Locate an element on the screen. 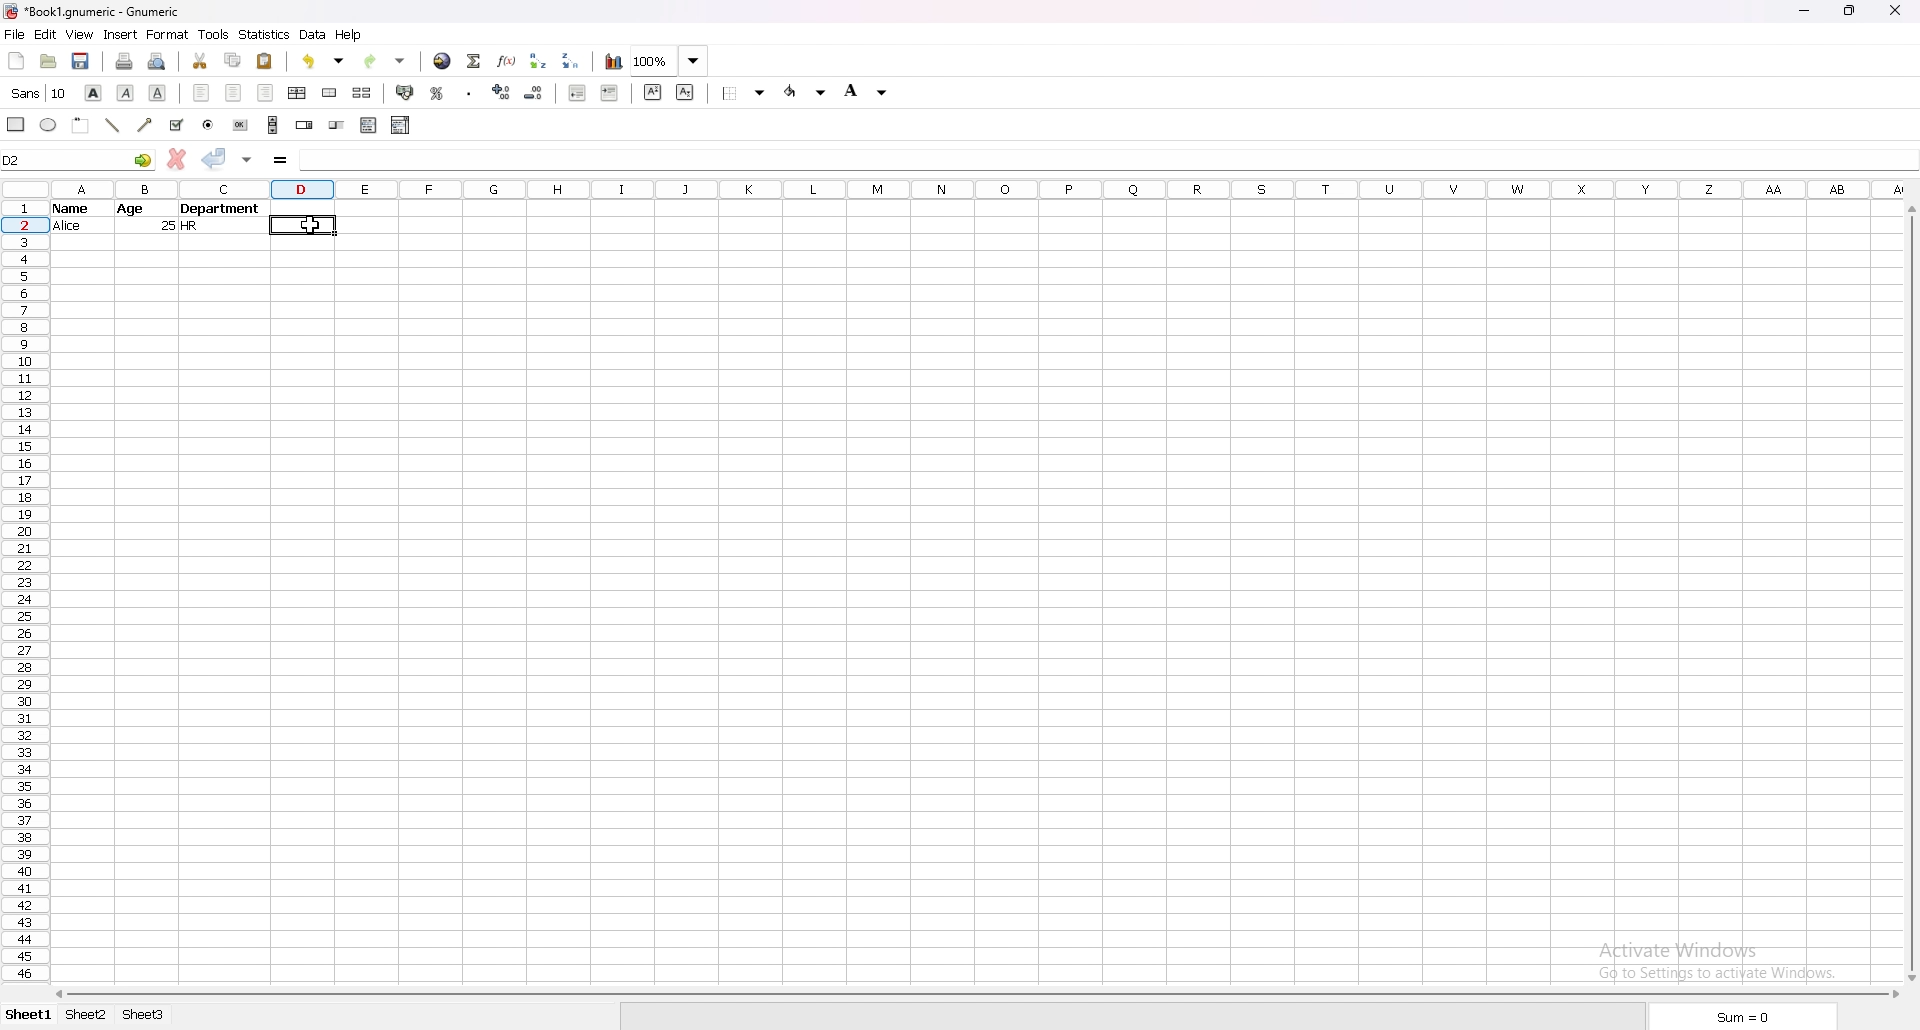 Image resolution: width=1920 pixels, height=1030 pixels. decrease decimals is located at coordinates (534, 92).